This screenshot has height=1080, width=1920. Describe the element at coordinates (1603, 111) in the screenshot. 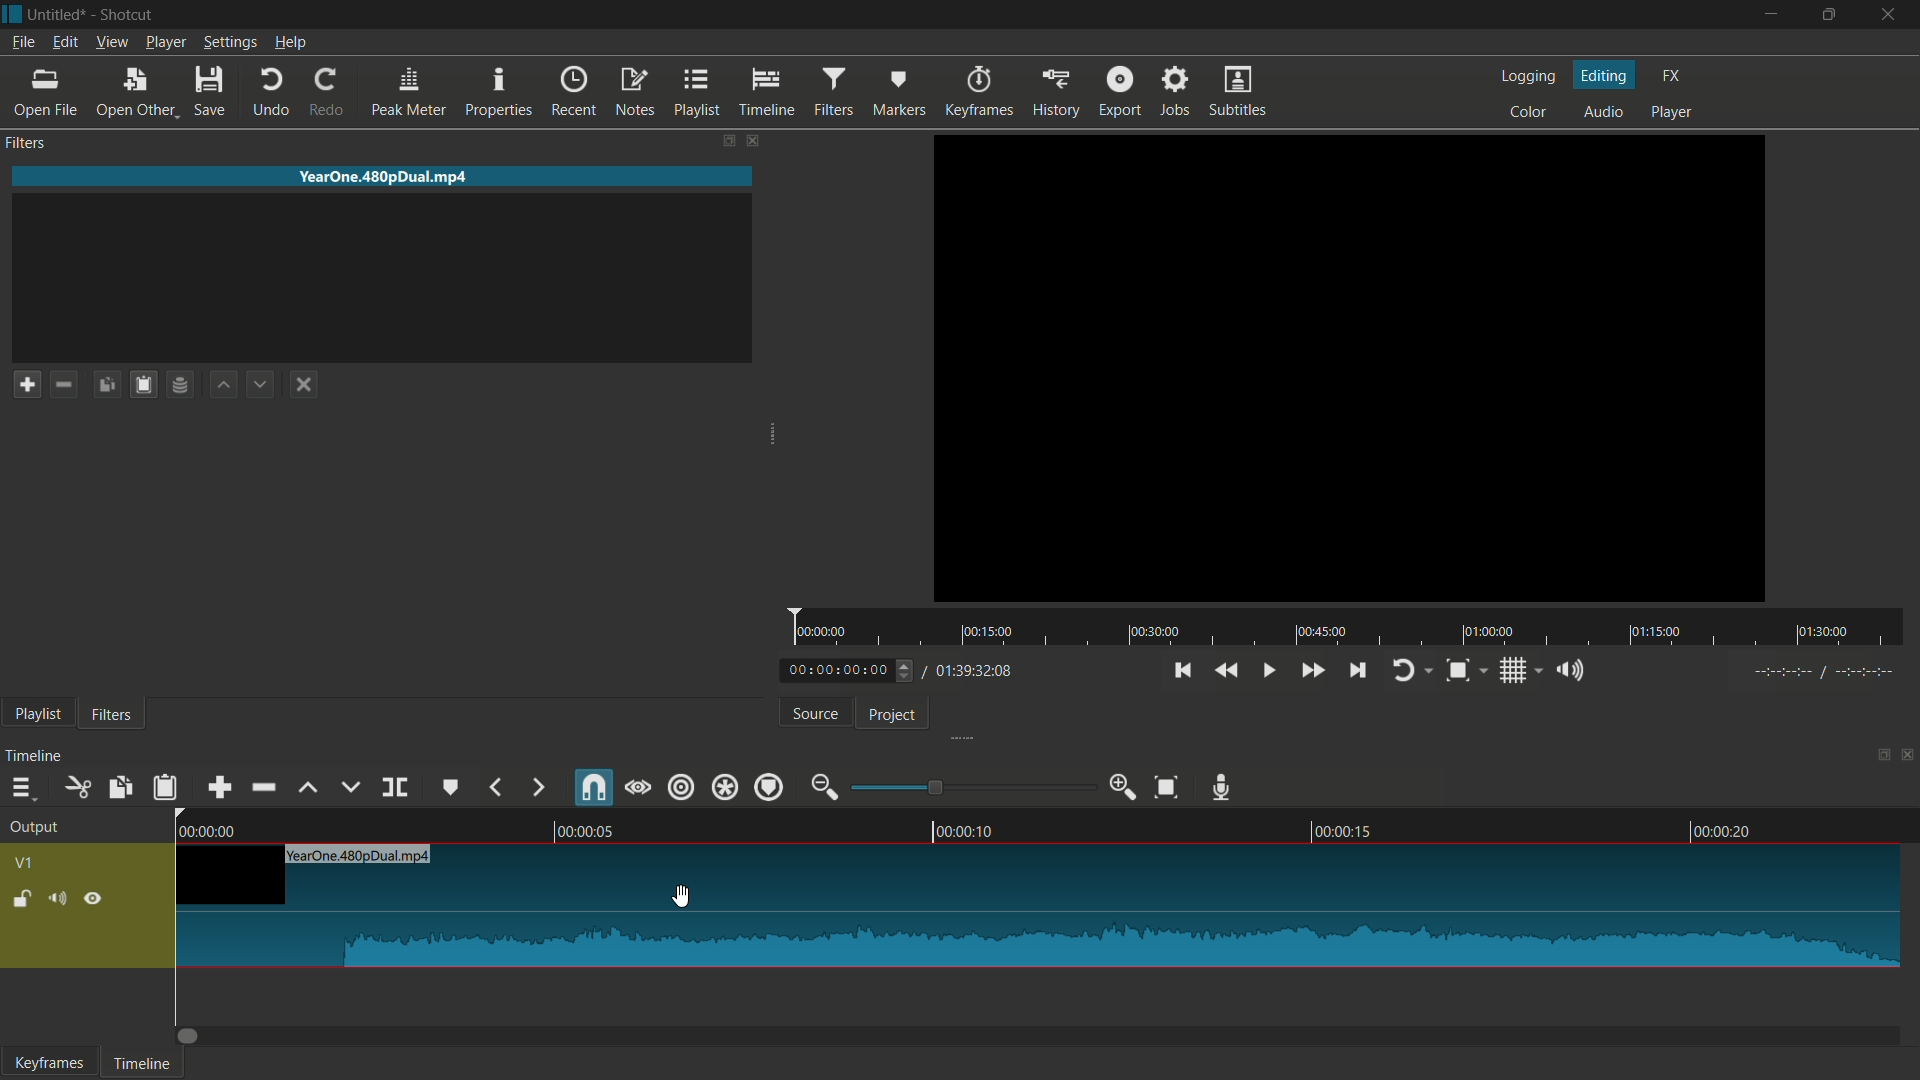

I see `audio` at that location.